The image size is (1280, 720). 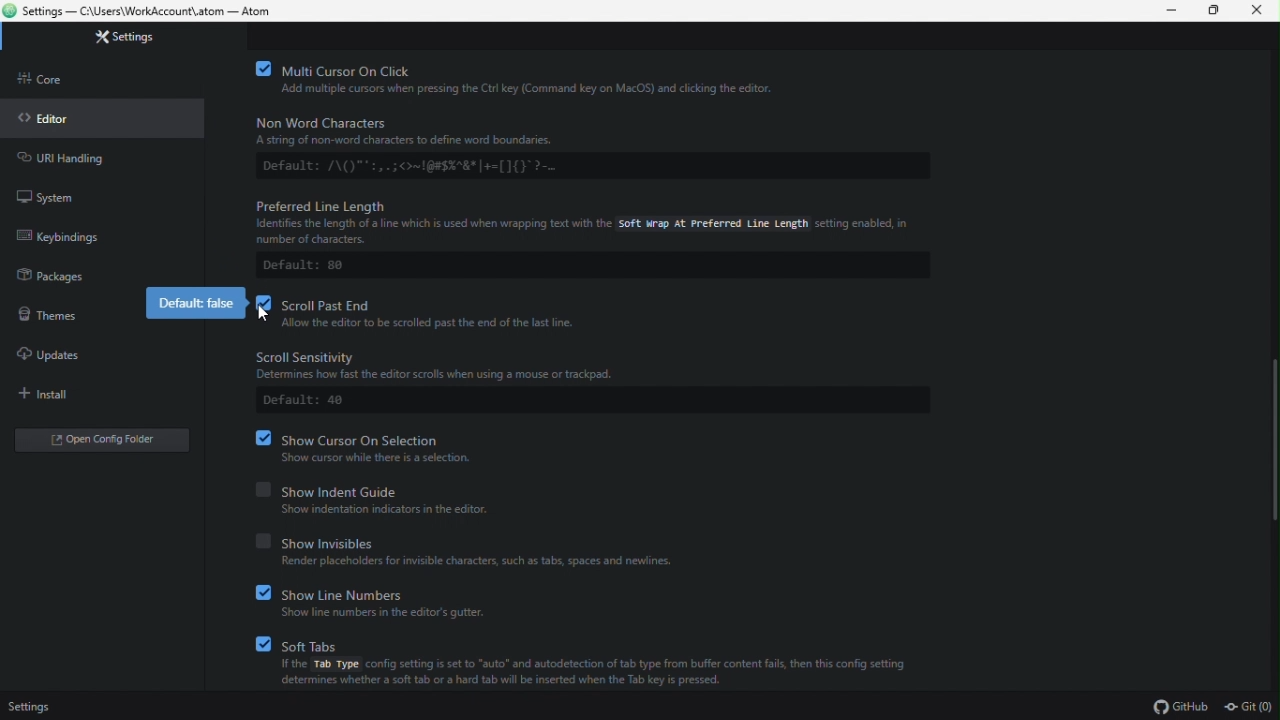 I want to click on Editor, so click(x=50, y=119).